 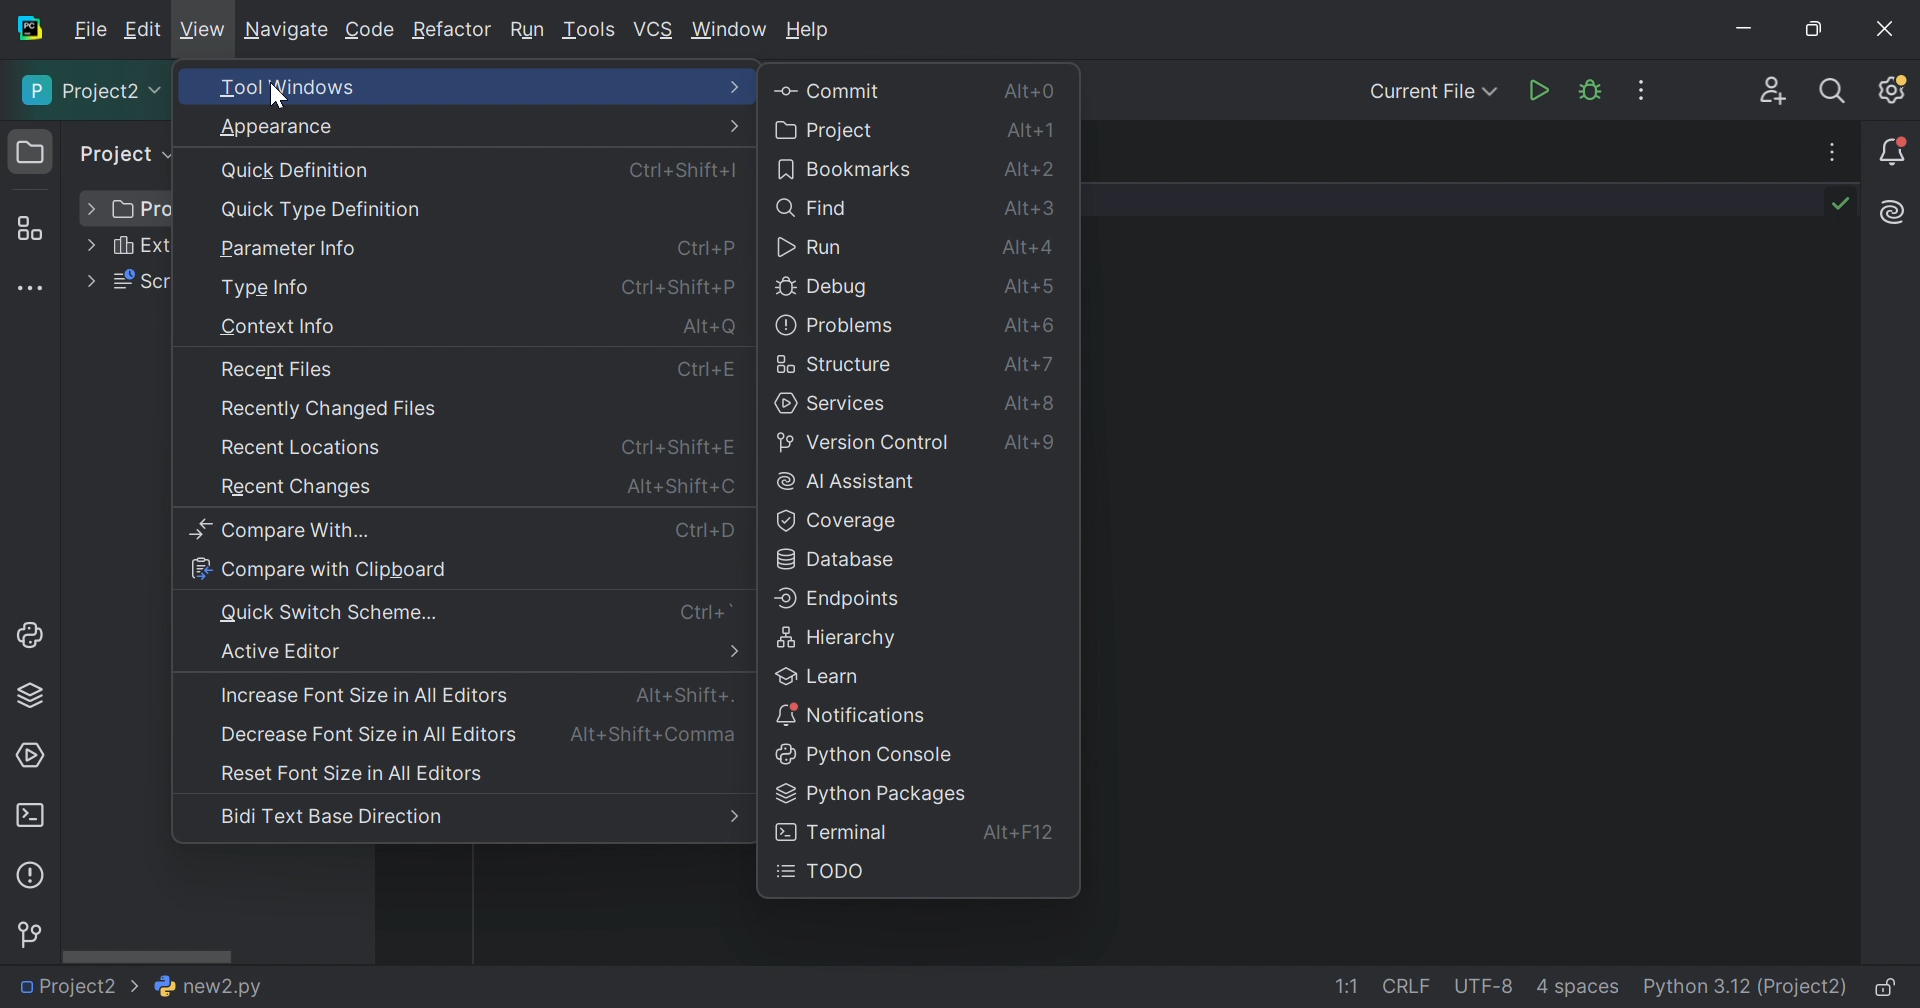 What do you see at coordinates (454, 30) in the screenshot?
I see `Refactor` at bounding box center [454, 30].